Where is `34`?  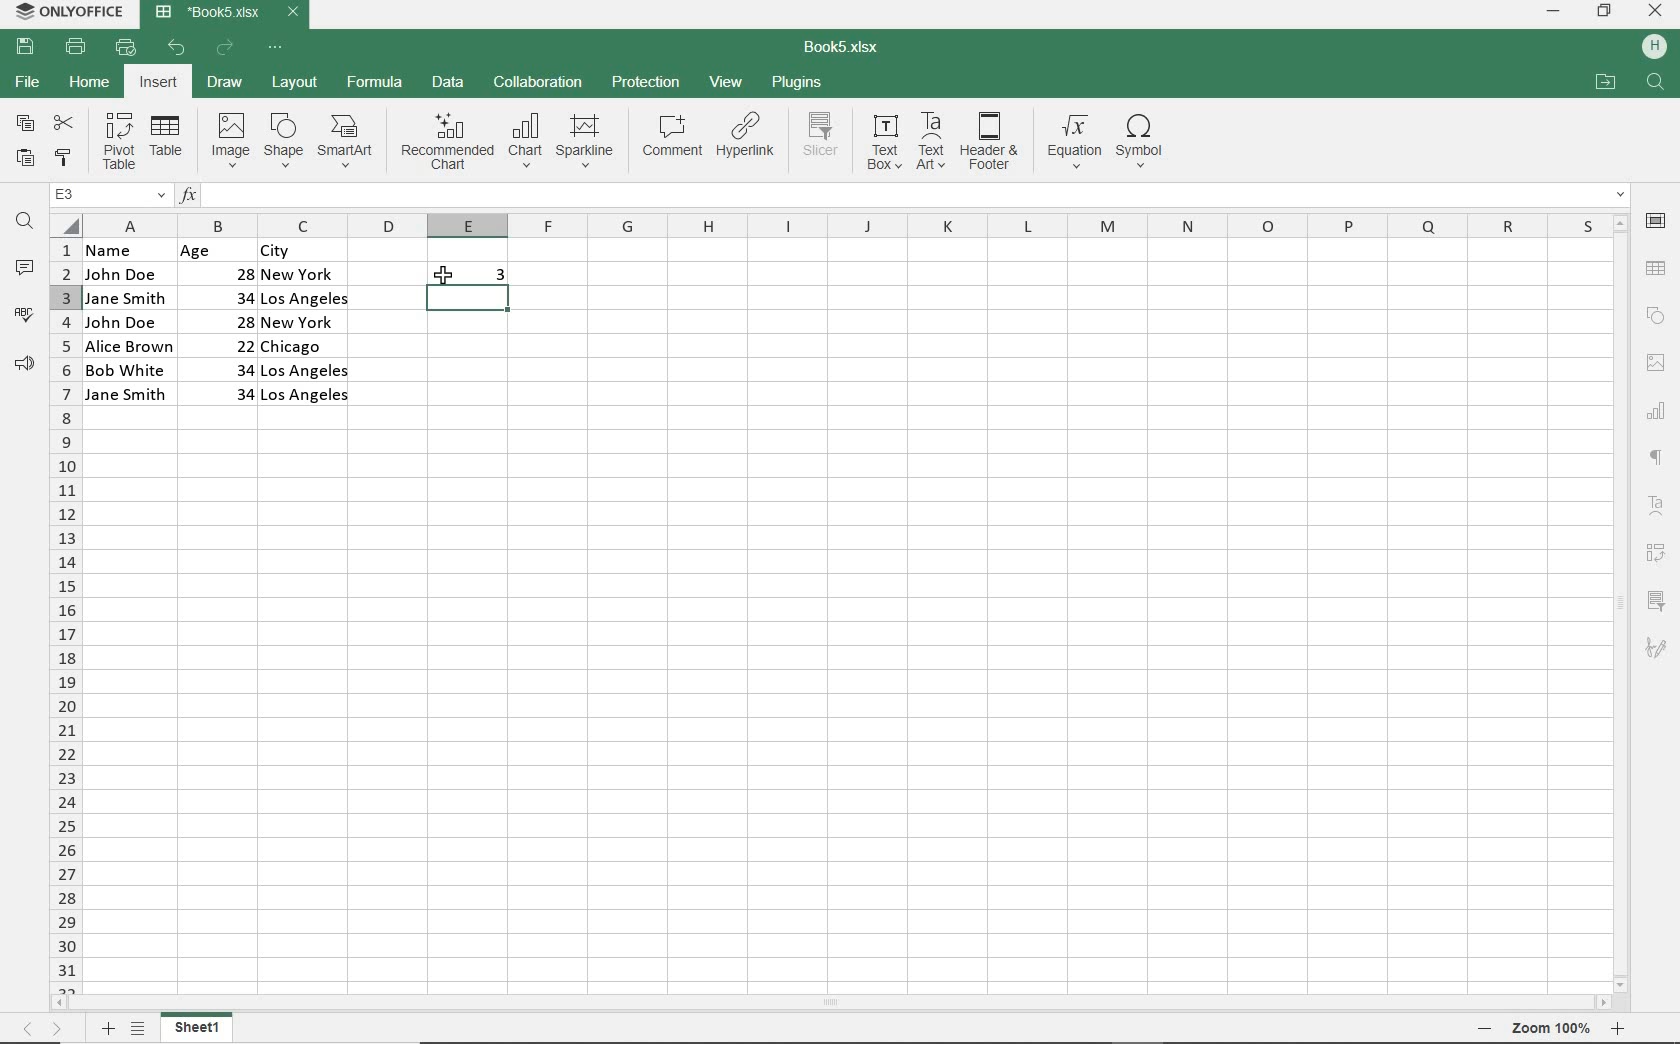
34 is located at coordinates (223, 368).